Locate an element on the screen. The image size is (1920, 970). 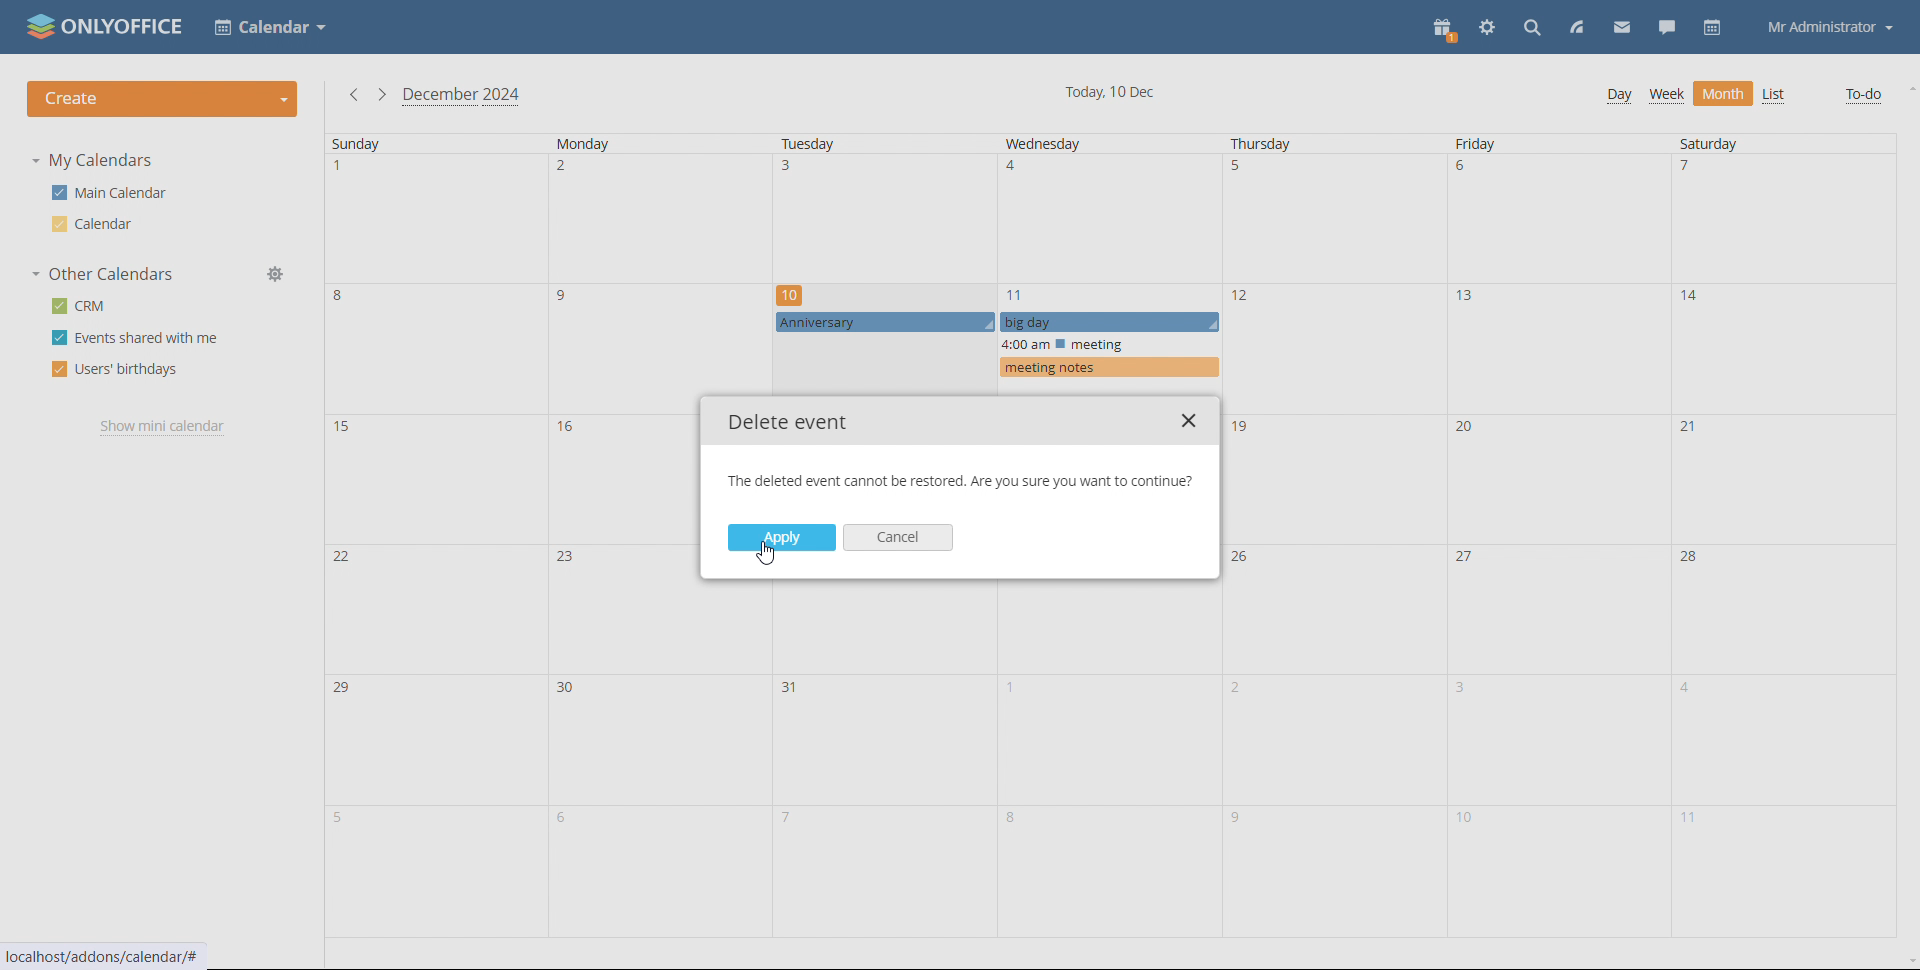
create is located at coordinates (163, 99).